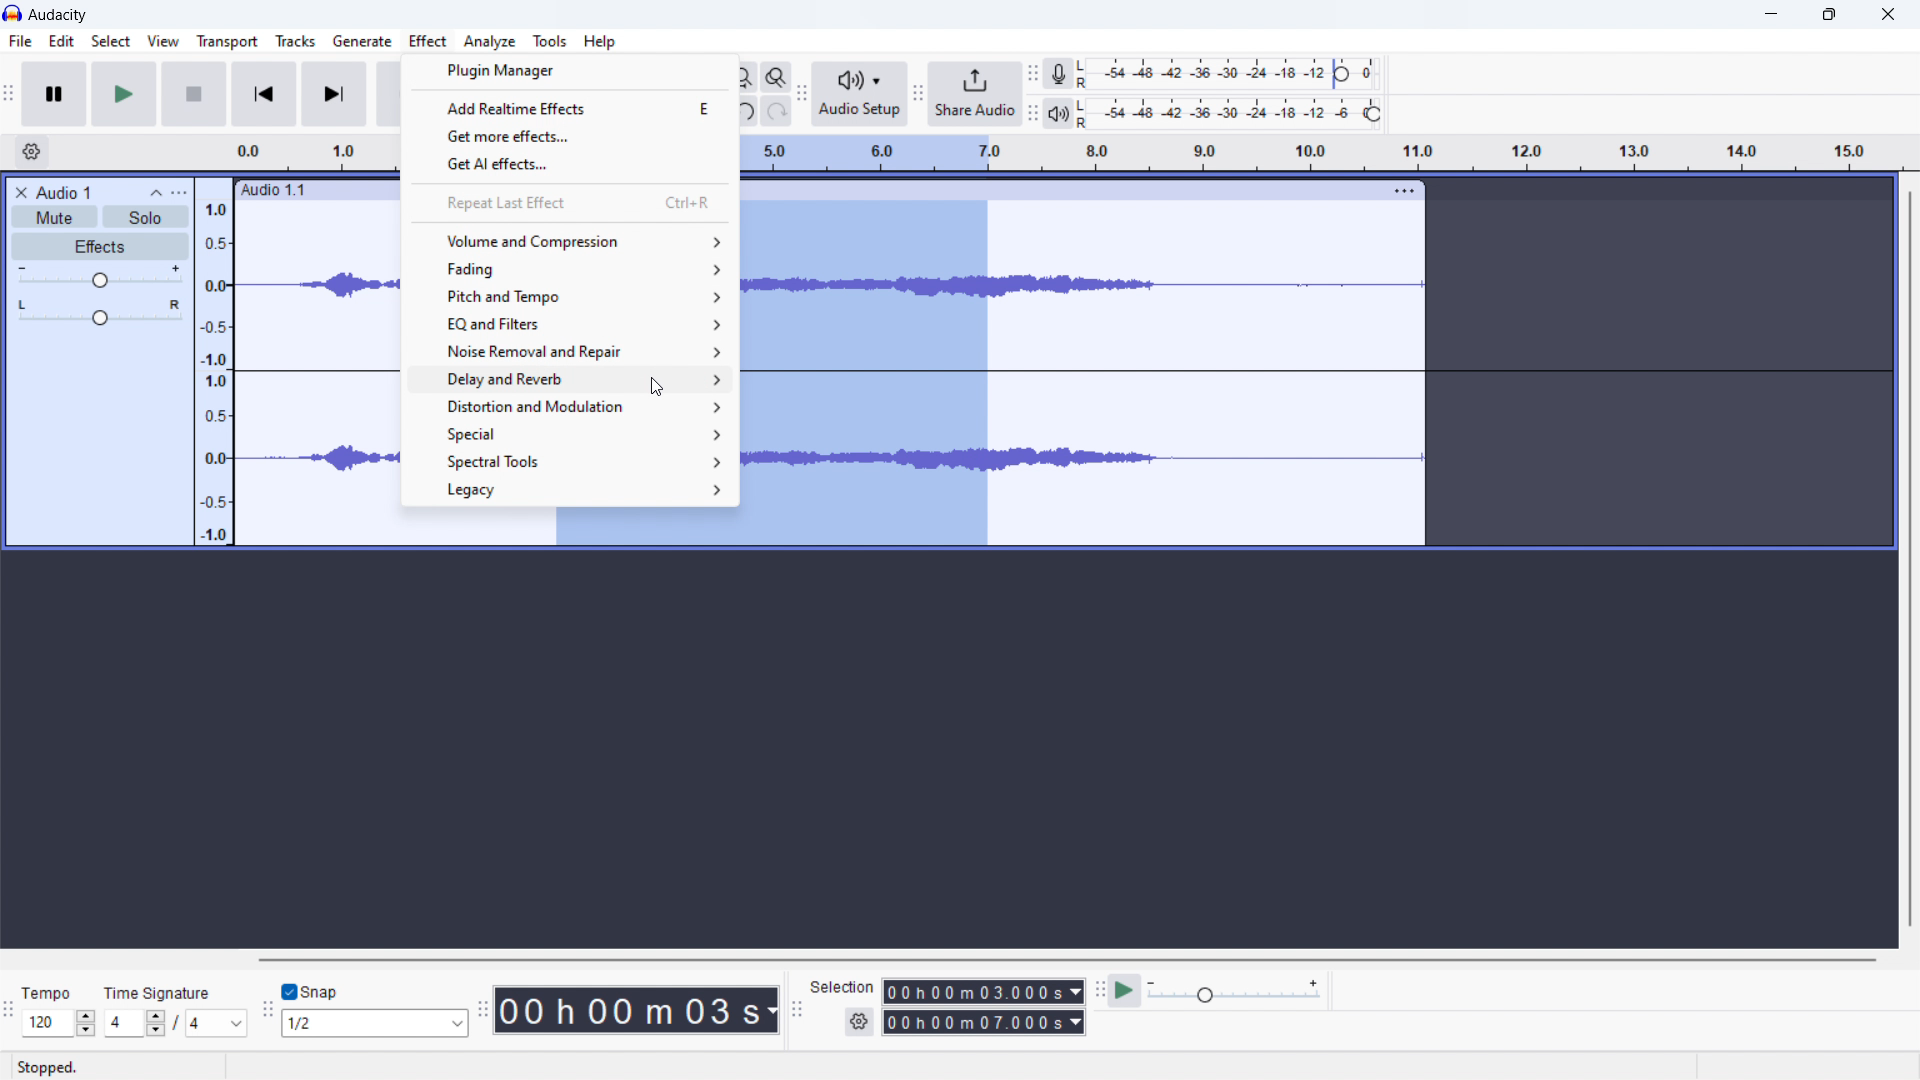 The image size is (1920, 1080). What do you see at coordinates (569, 432) in the screenshot?
I see `special` at bounding box center [569, 432].